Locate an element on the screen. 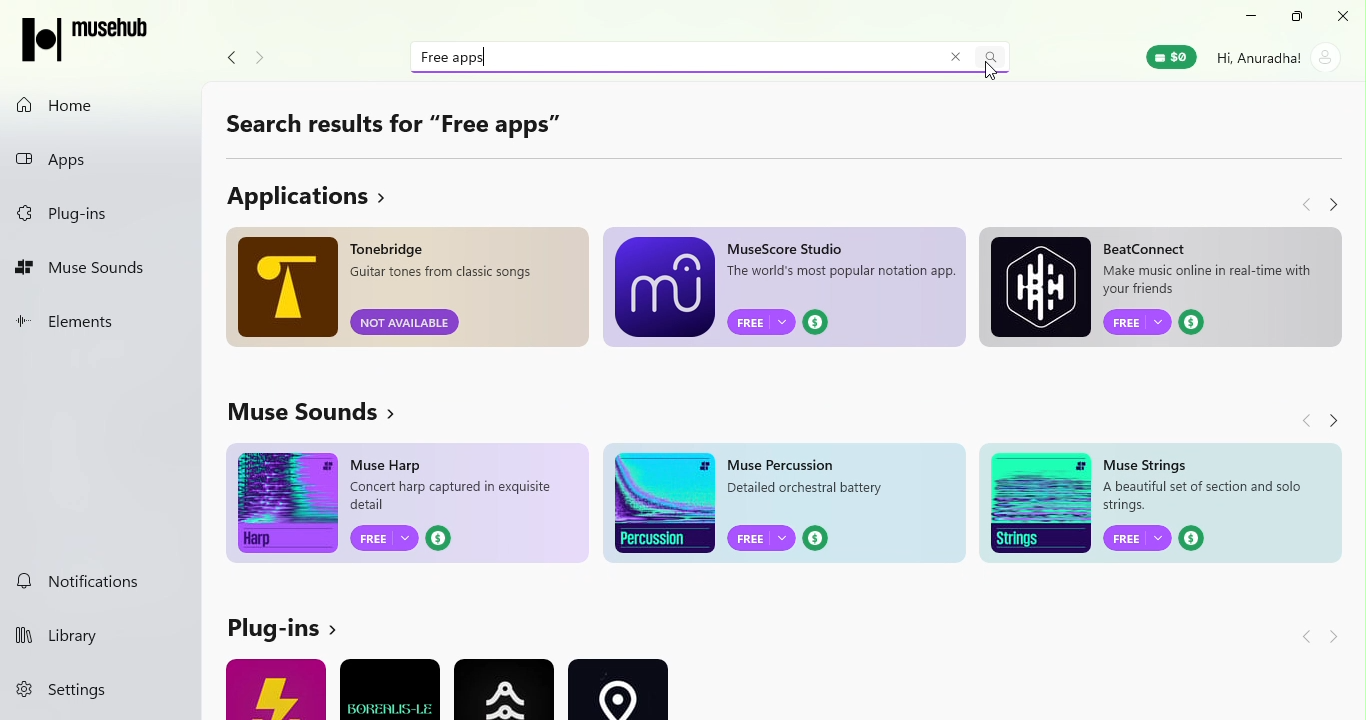  Navigate back is located at coordinates (1303, 201).